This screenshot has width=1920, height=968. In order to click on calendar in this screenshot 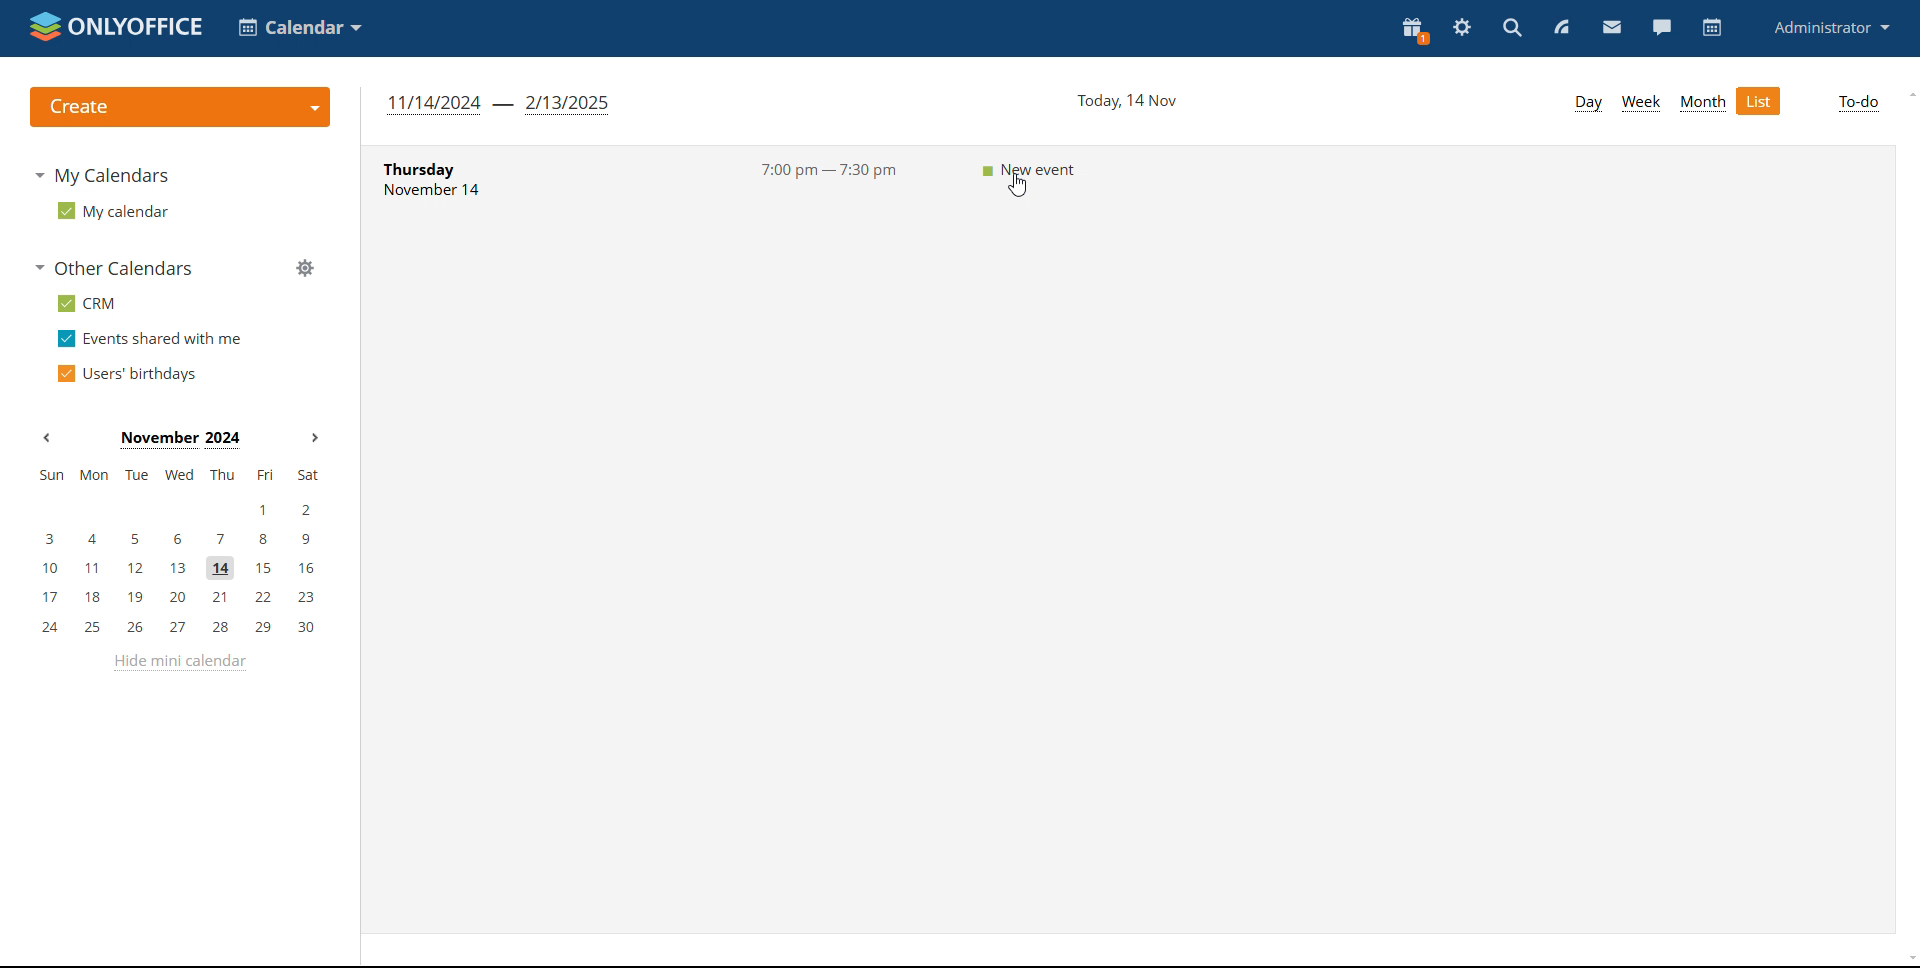, I will do `click(1712, 28)`.